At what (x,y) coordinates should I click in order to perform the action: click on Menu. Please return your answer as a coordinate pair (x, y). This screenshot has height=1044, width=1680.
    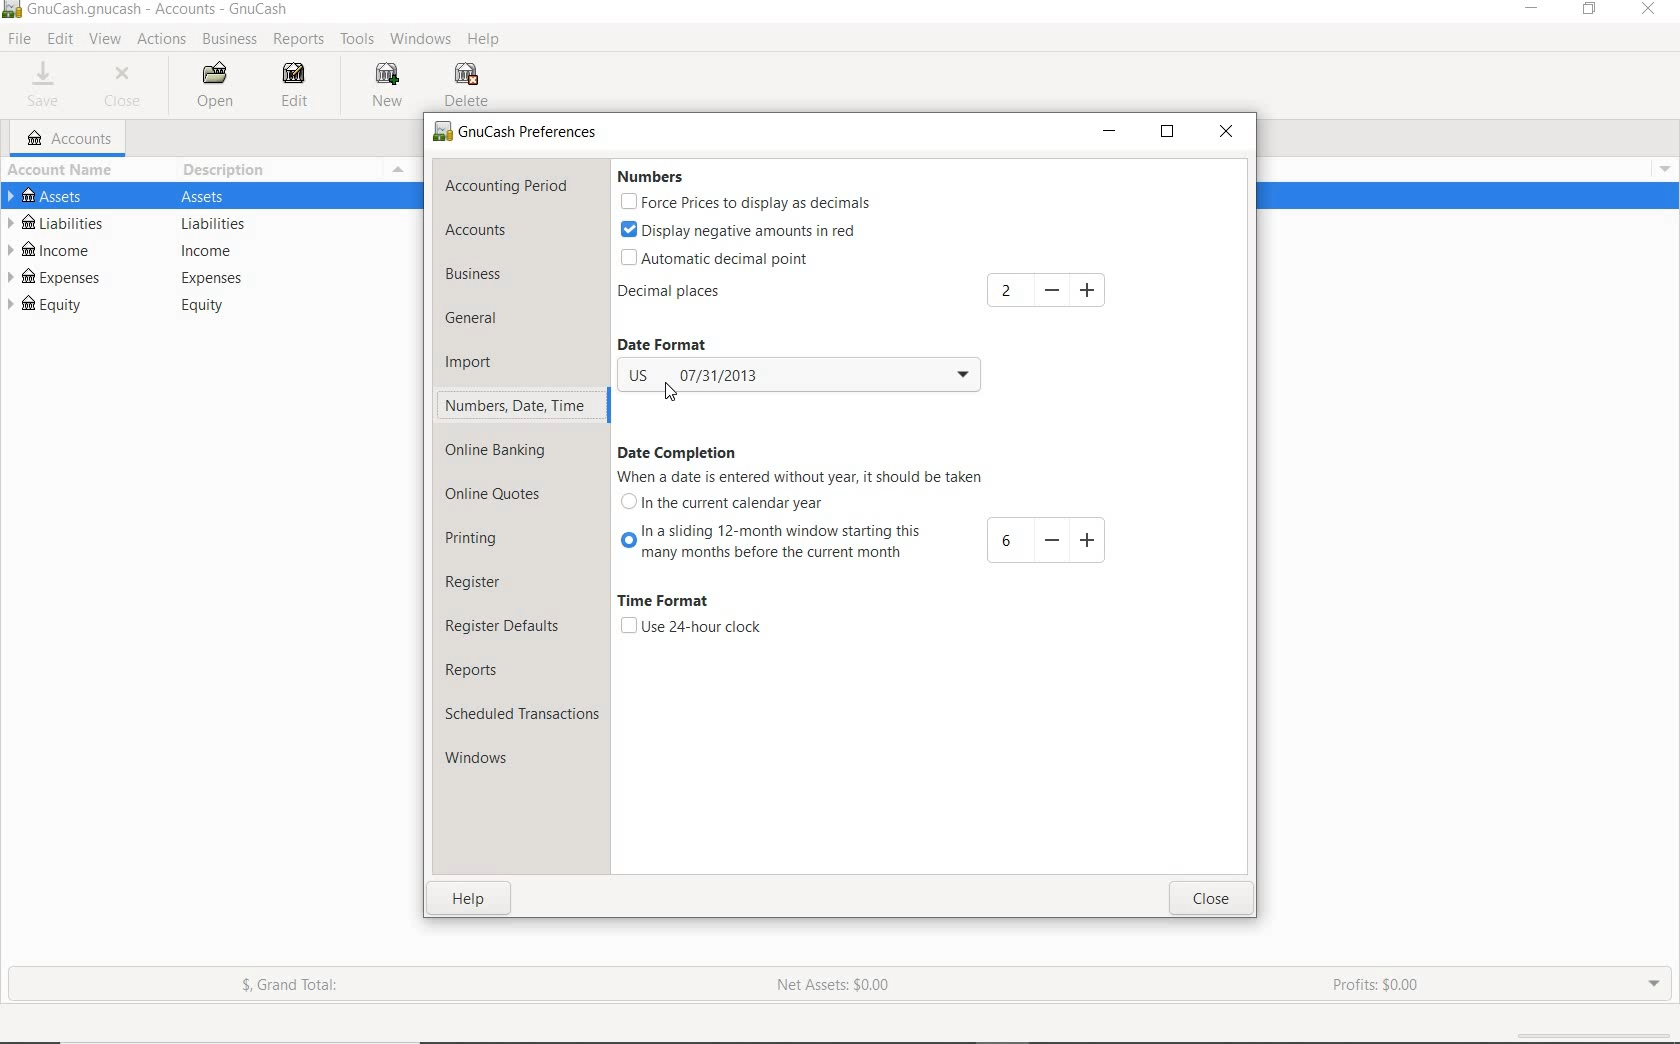
    Looking at the image, I should click on (396, 170).